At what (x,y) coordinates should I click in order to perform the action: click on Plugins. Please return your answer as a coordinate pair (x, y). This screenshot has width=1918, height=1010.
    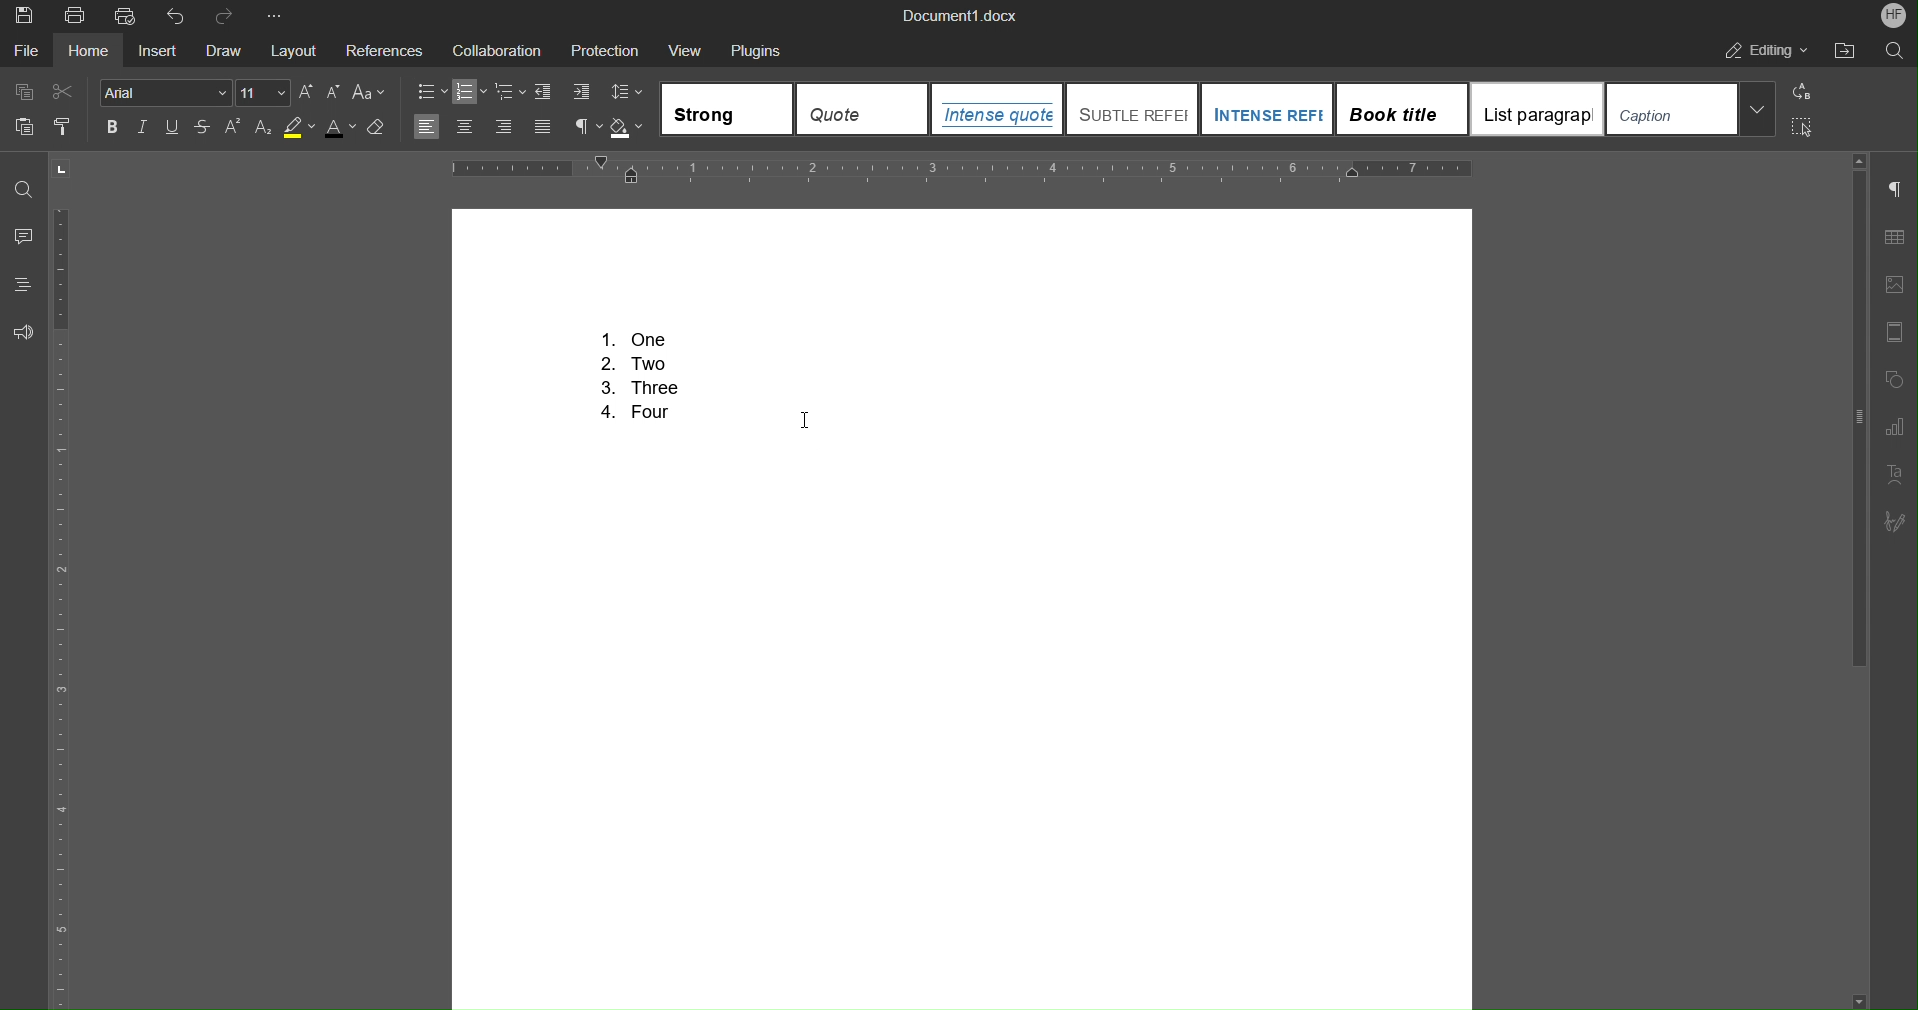
    Looking at the image, I should click on (759, 48).